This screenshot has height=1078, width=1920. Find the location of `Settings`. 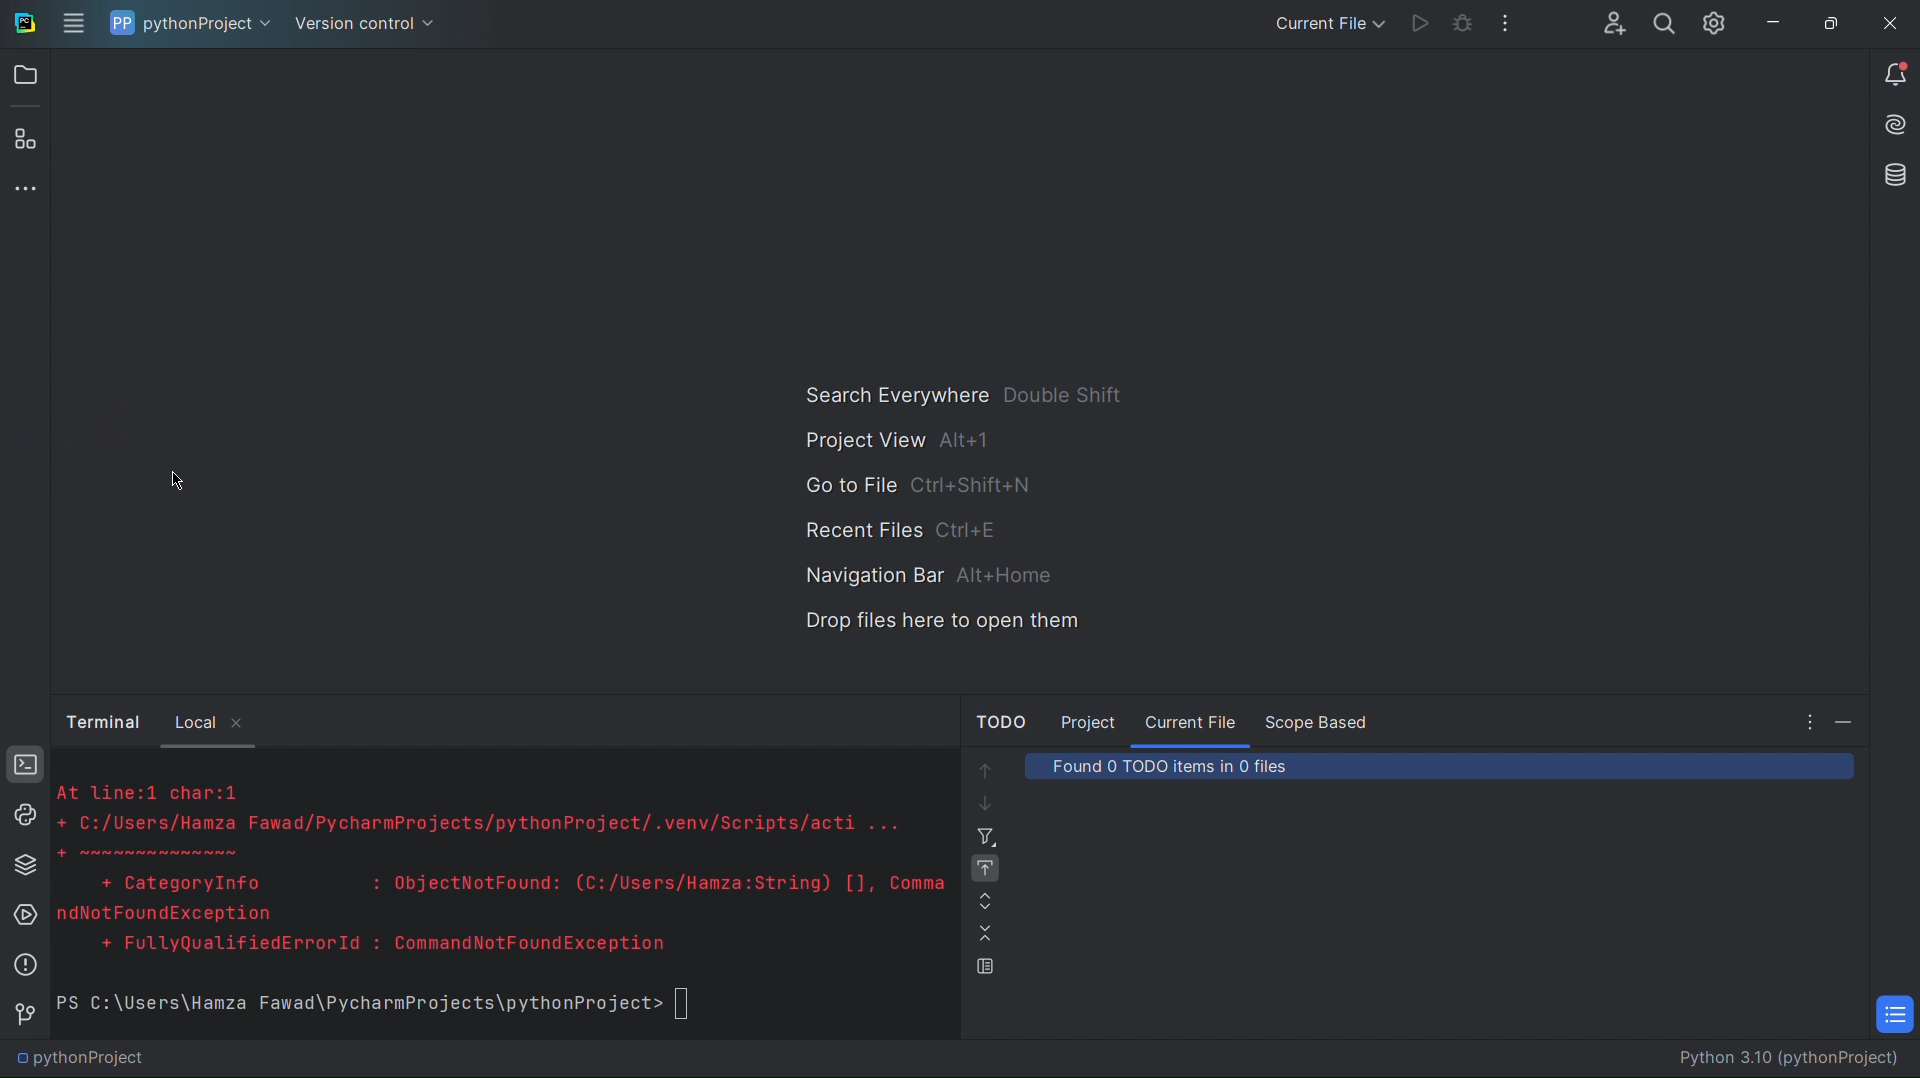

Settings is located at coordinates (1715, 22).